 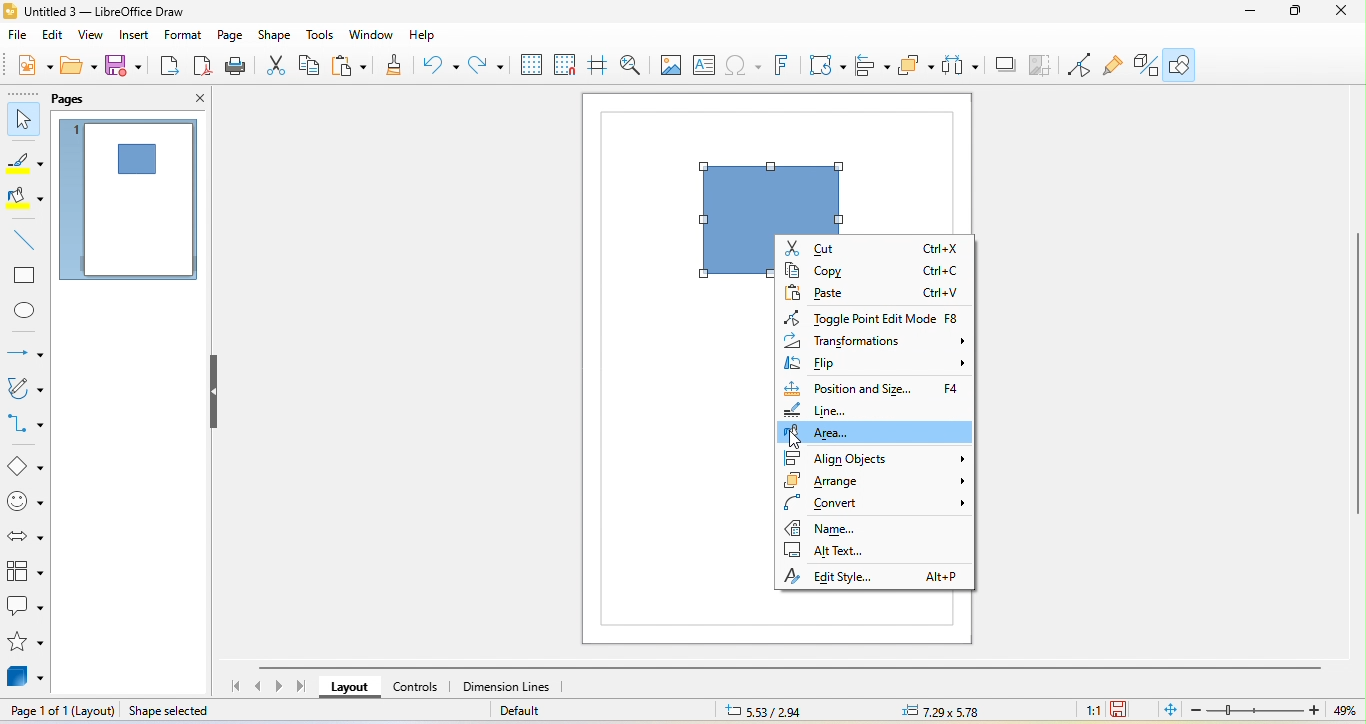 What do you see at coordinates (846, 527) in the screenshot?
I see `name` at bounding box center [846, 527].